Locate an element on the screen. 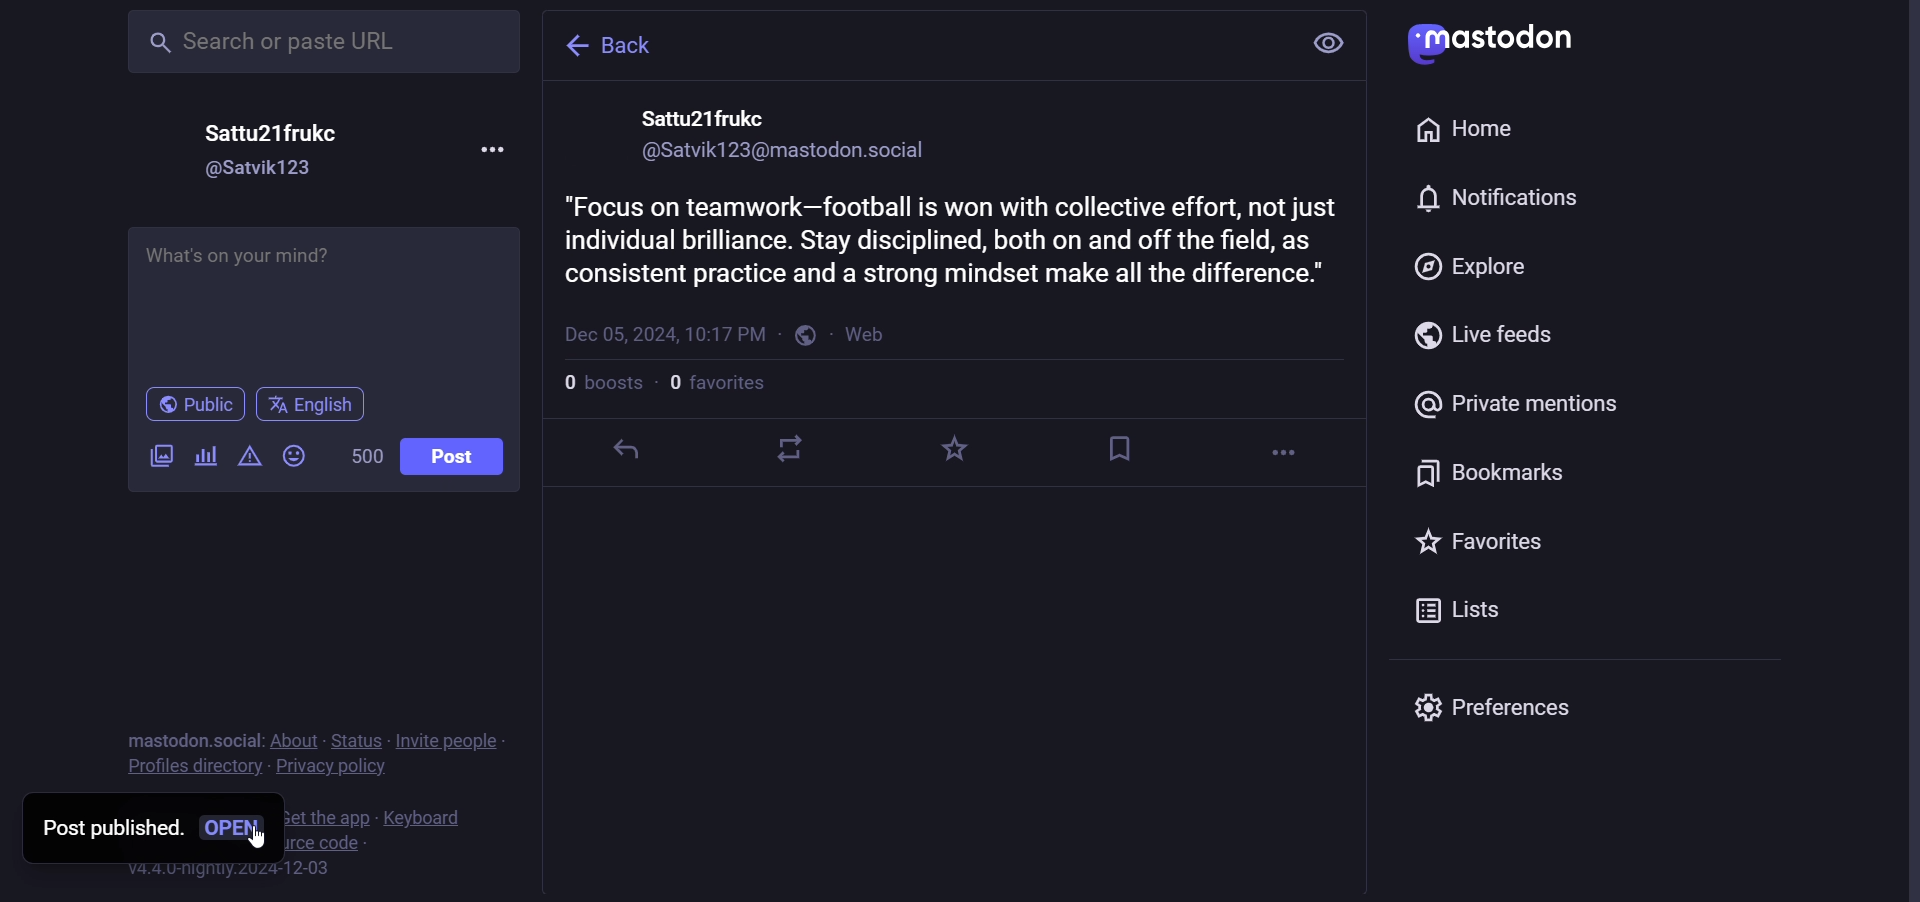 The image size is (1920, 902). bookmark is located at coordinates (1119, 447).